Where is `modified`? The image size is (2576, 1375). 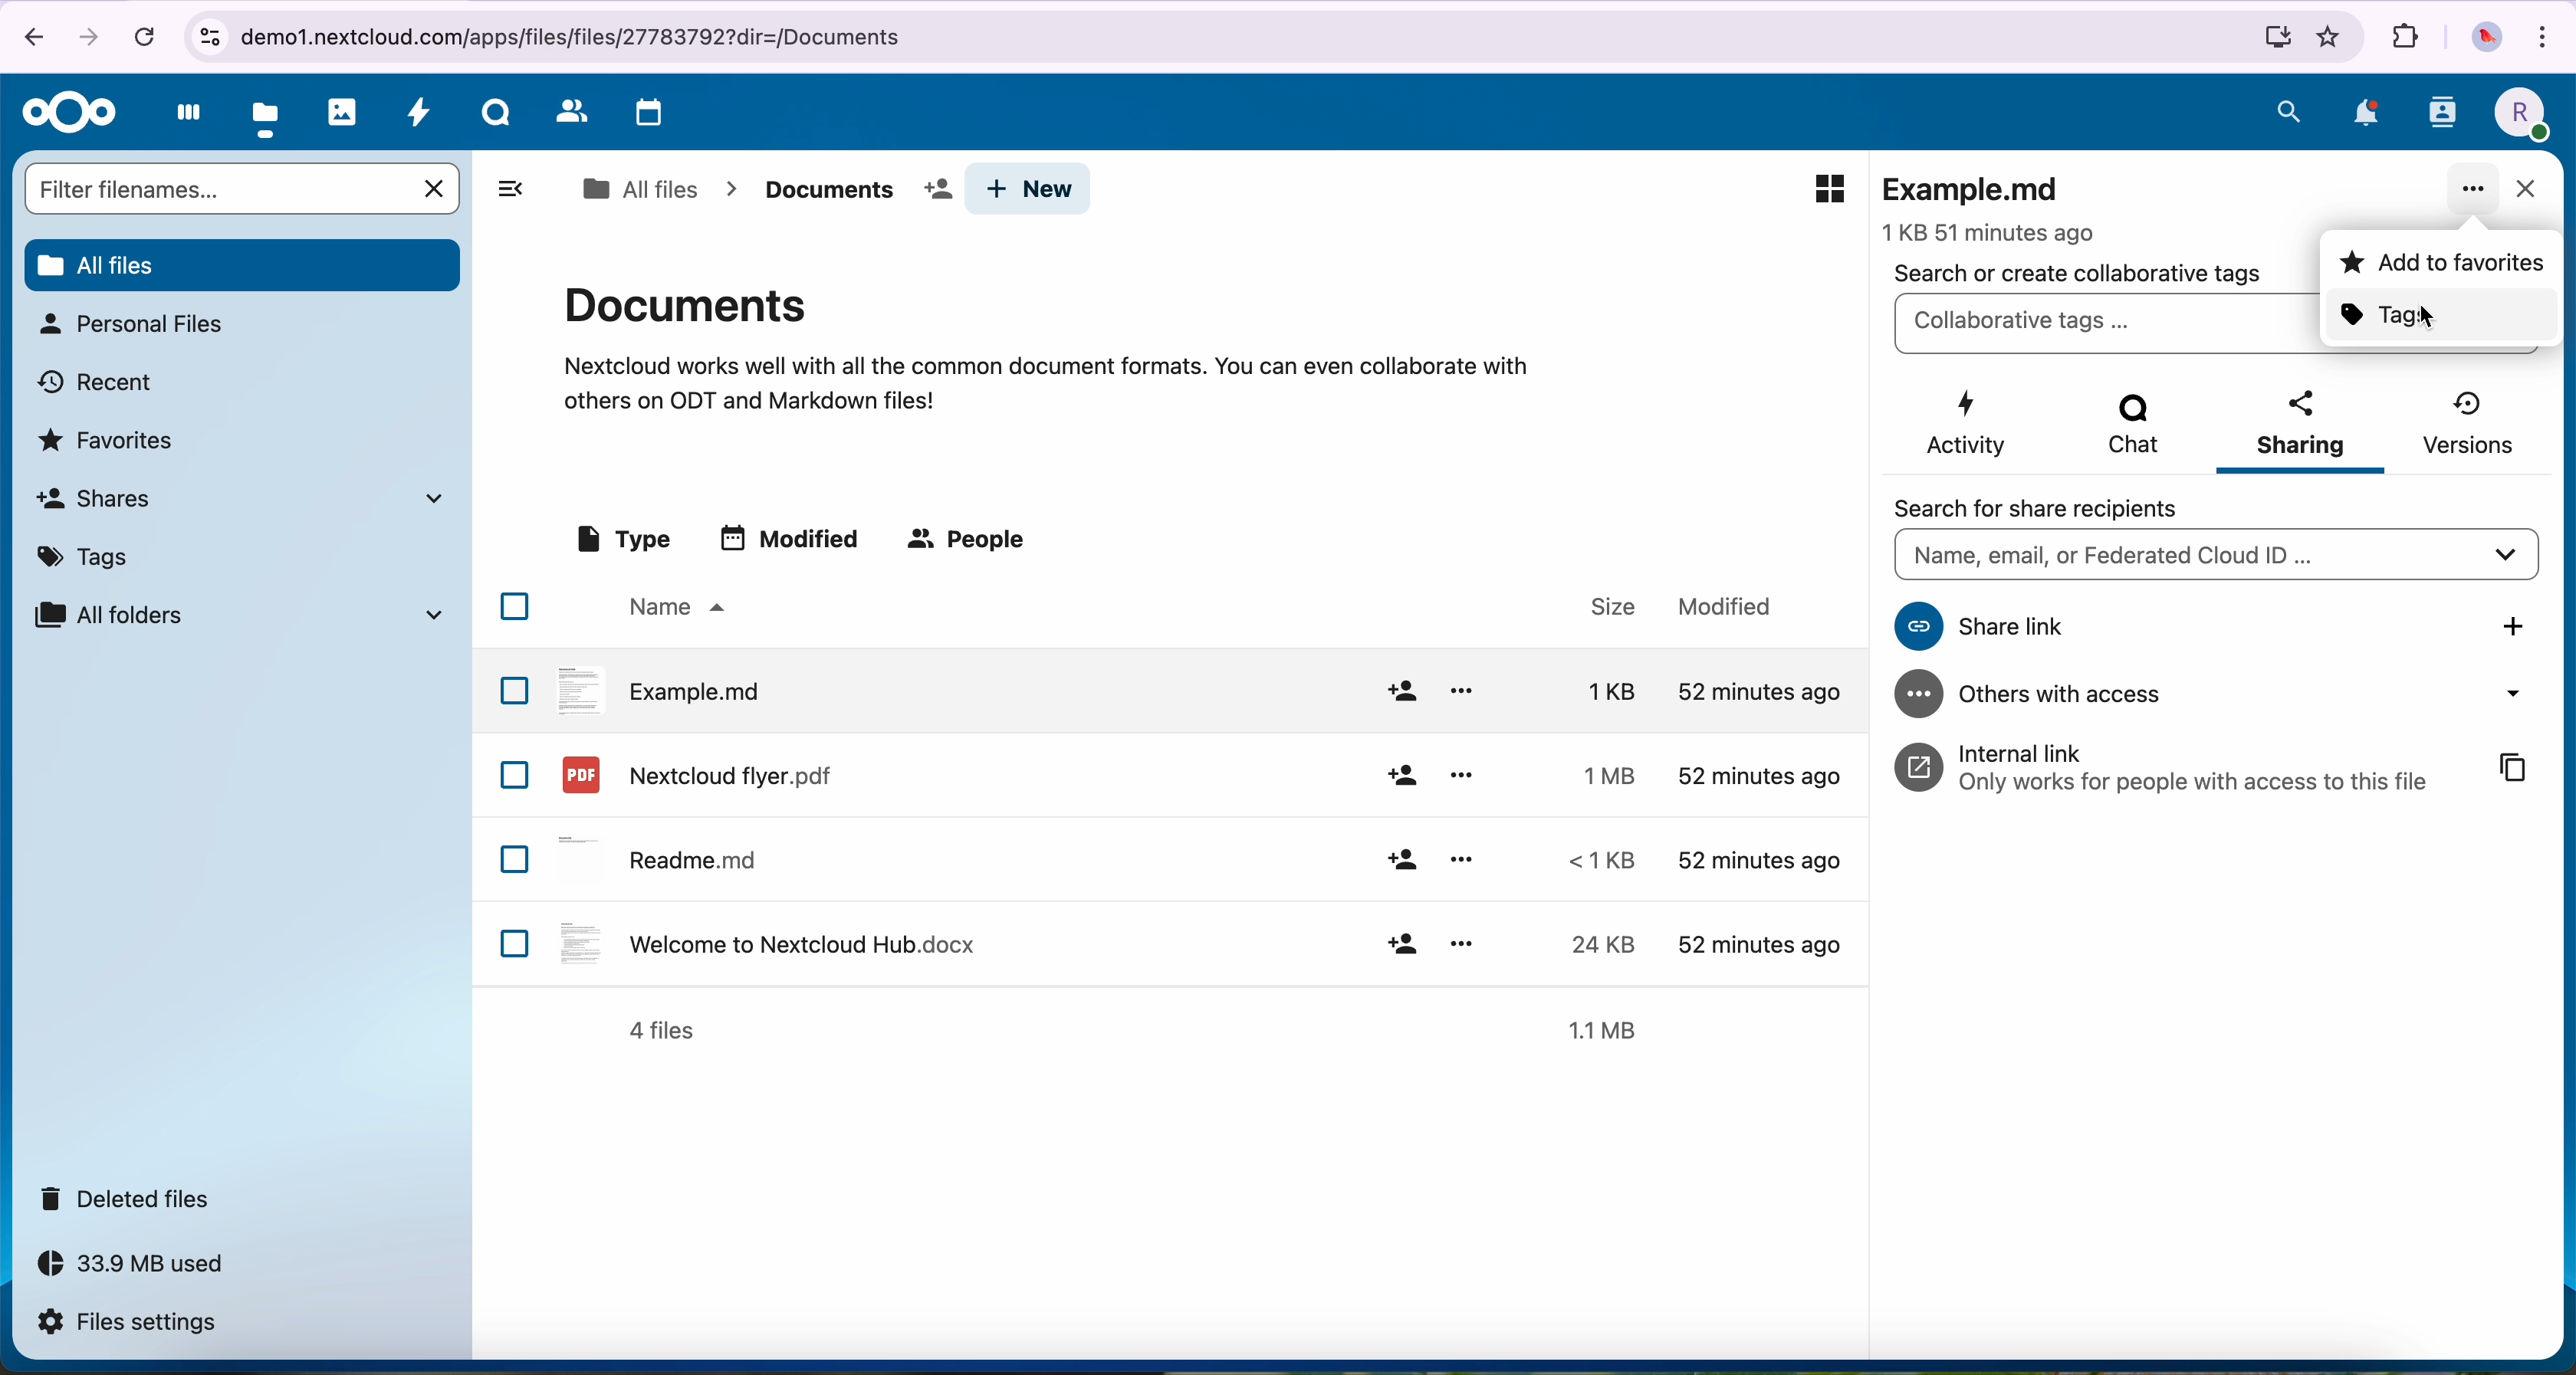
modified is located at coordinates (1726, 607).